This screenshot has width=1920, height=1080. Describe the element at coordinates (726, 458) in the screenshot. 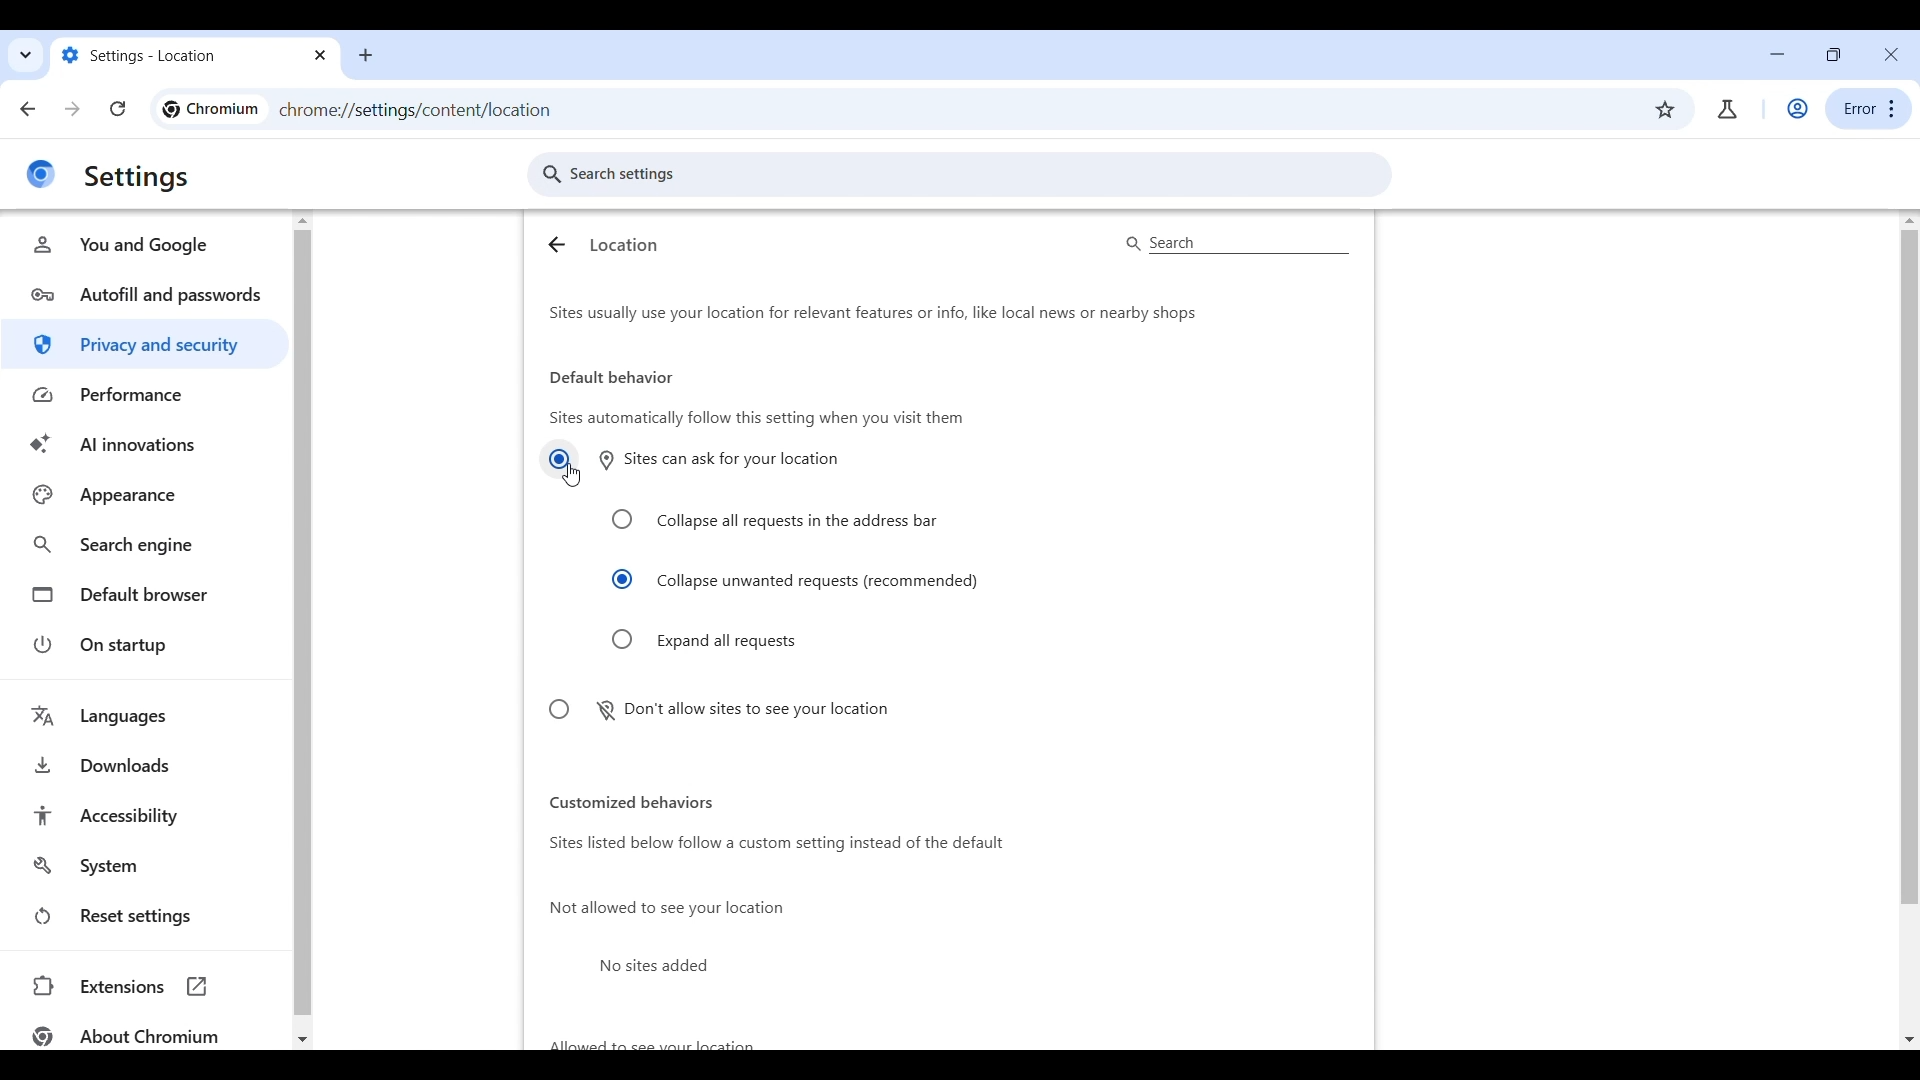

I see `sites can ask for your location ` at that location.